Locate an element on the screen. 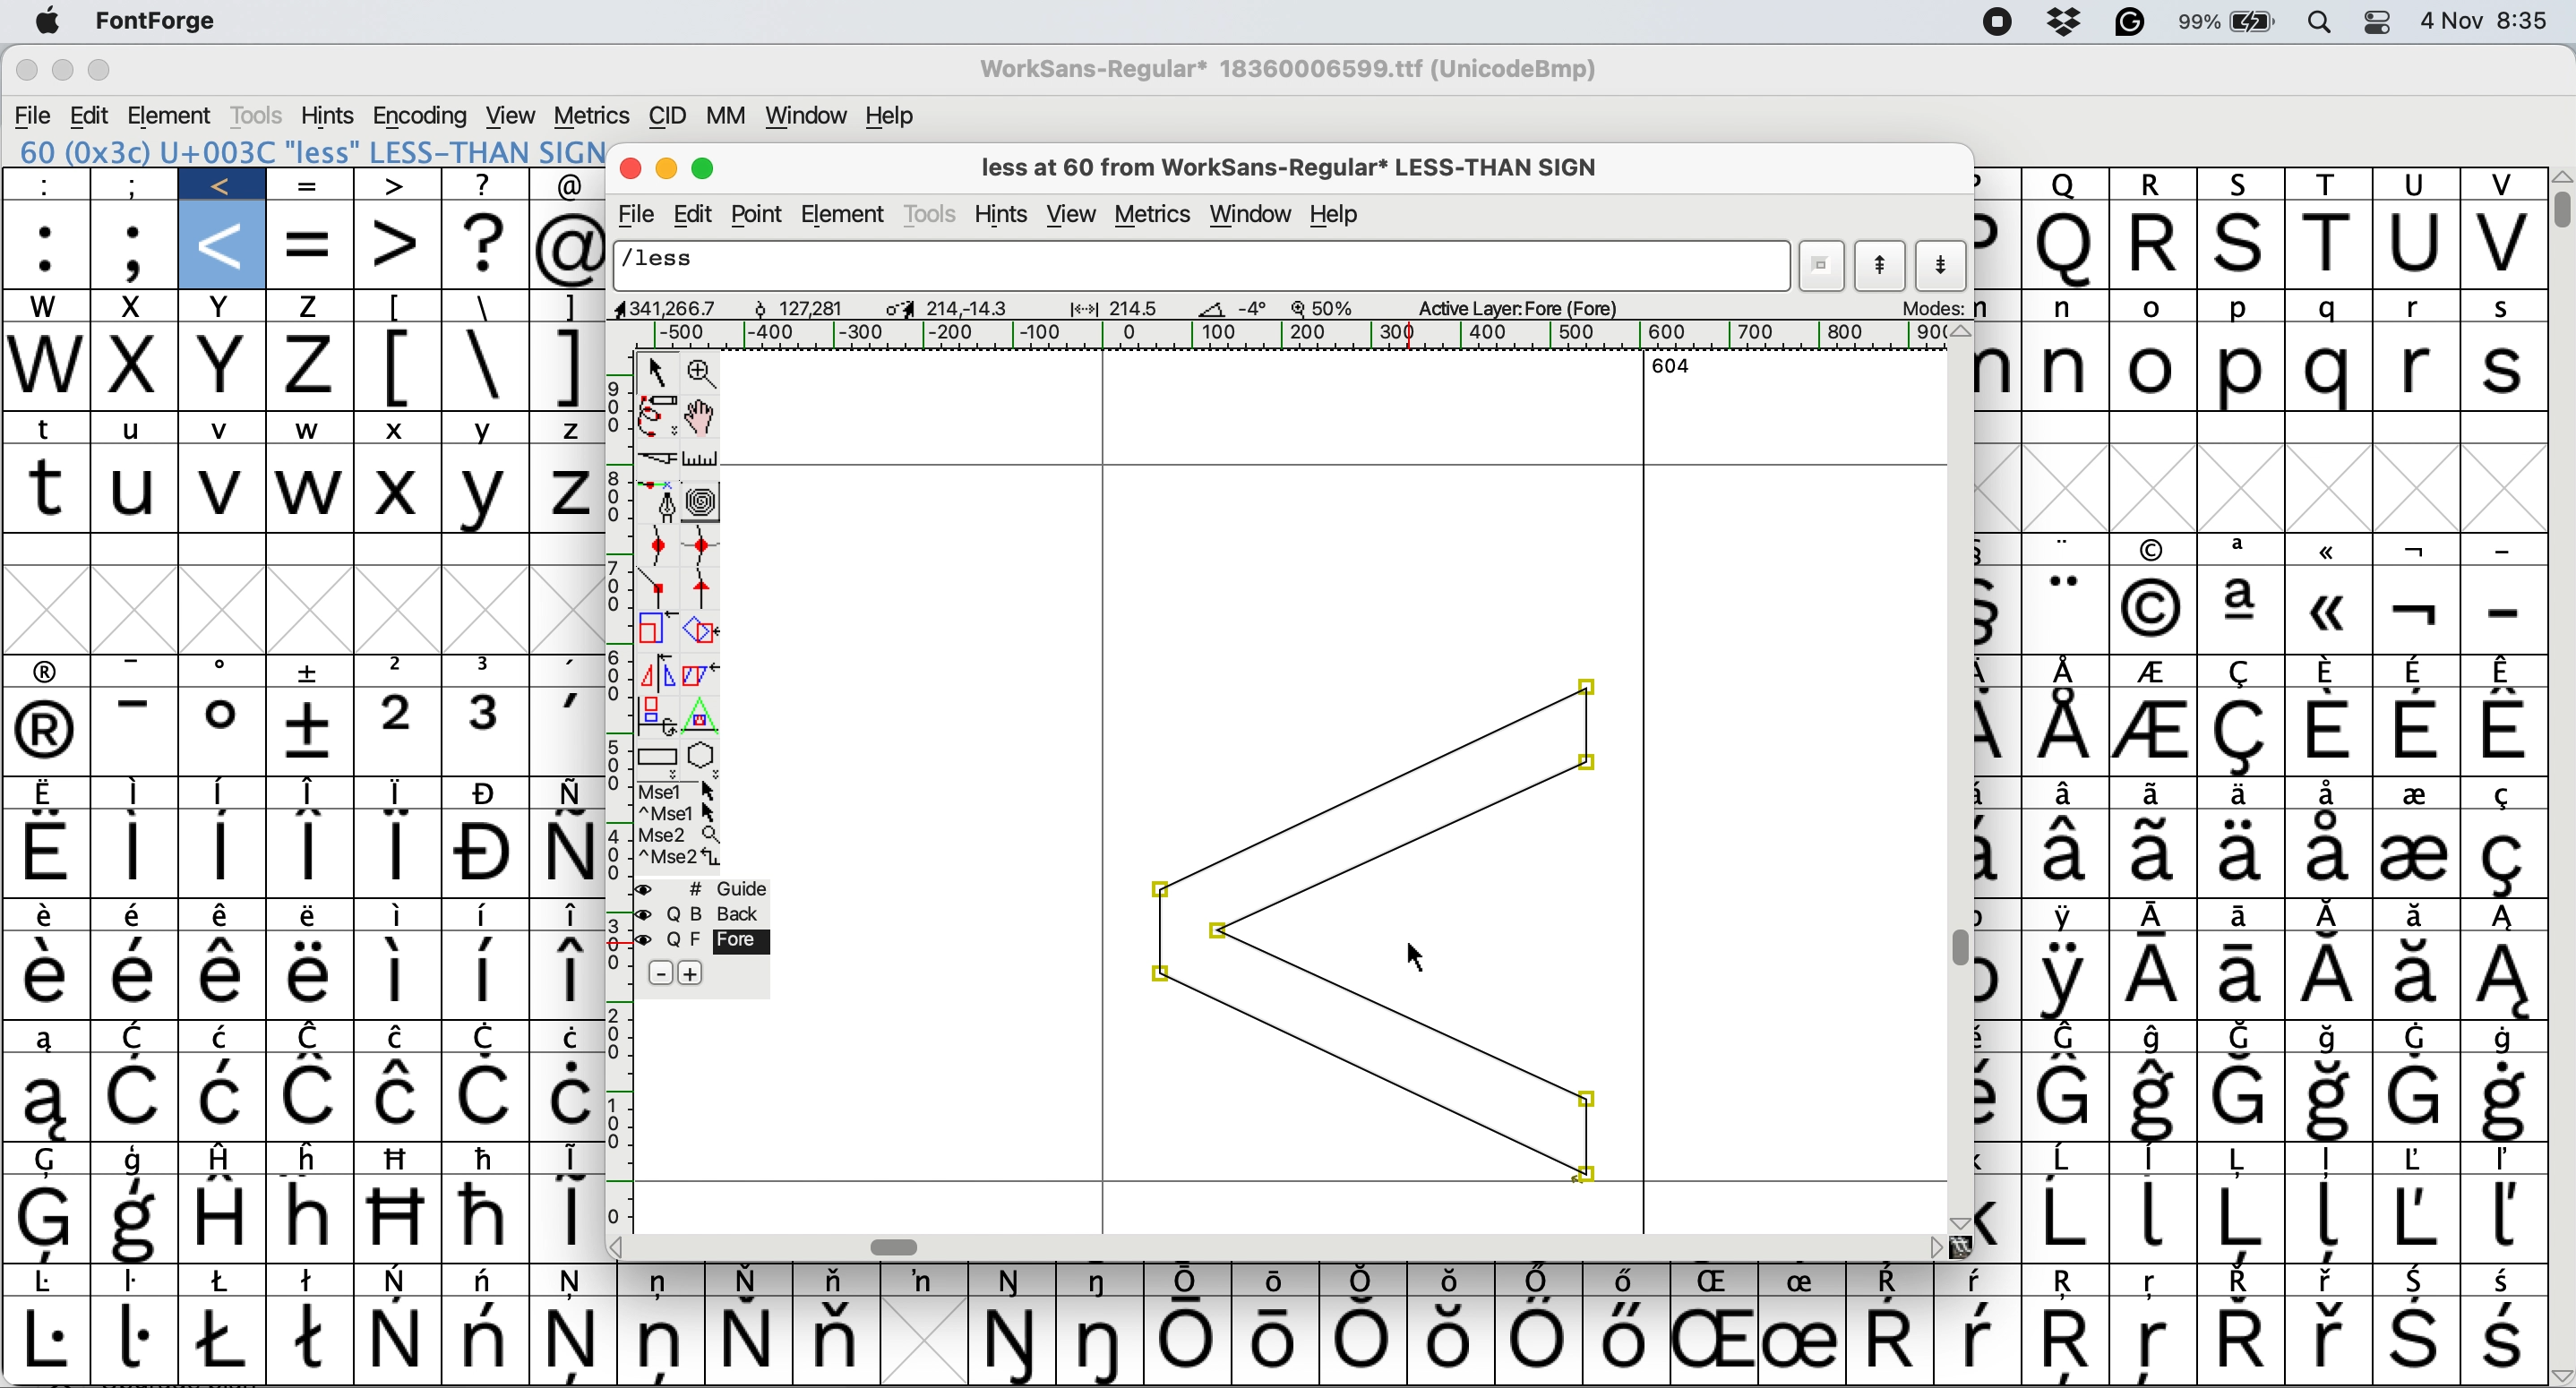 The height and width of the screenshot is (1388, 2576). glyph dimensions is located at coordinates (939, 307).